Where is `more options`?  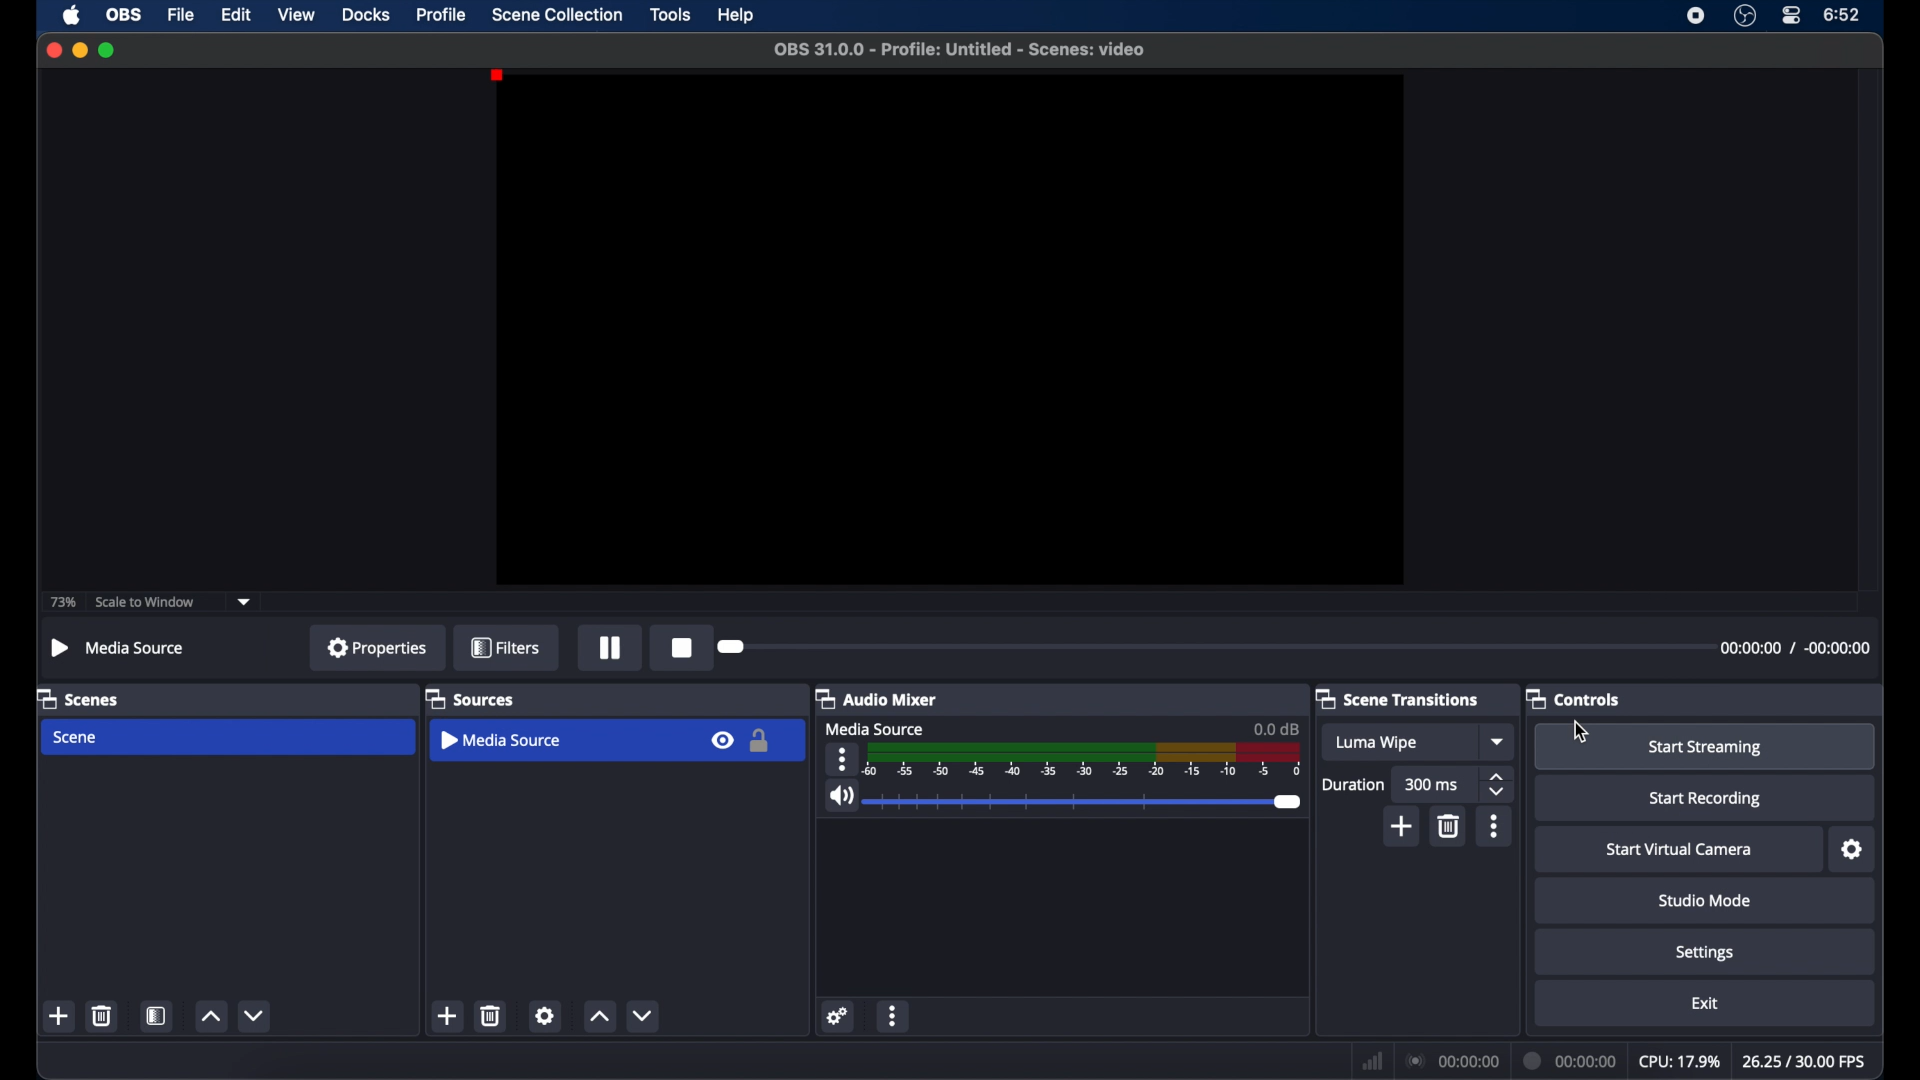 more options is located at coordinates (1495, 827).